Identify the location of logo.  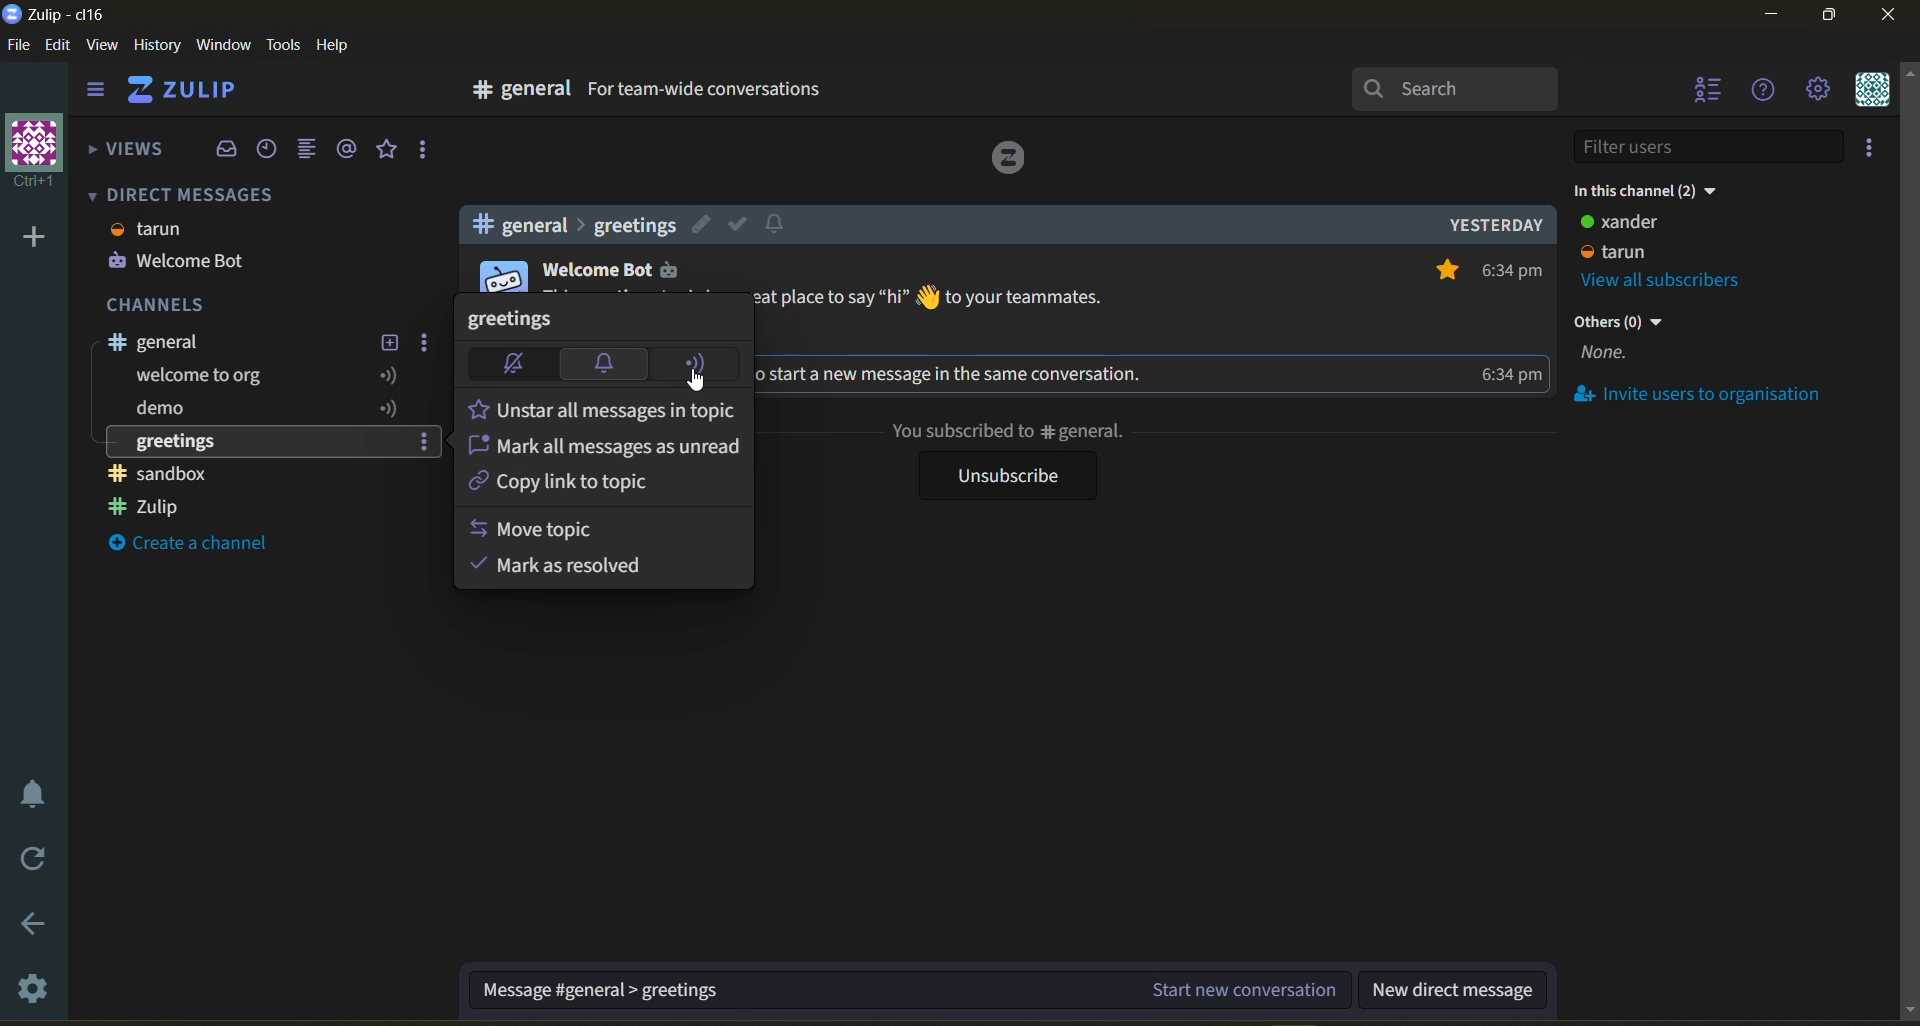
(1009, 161).